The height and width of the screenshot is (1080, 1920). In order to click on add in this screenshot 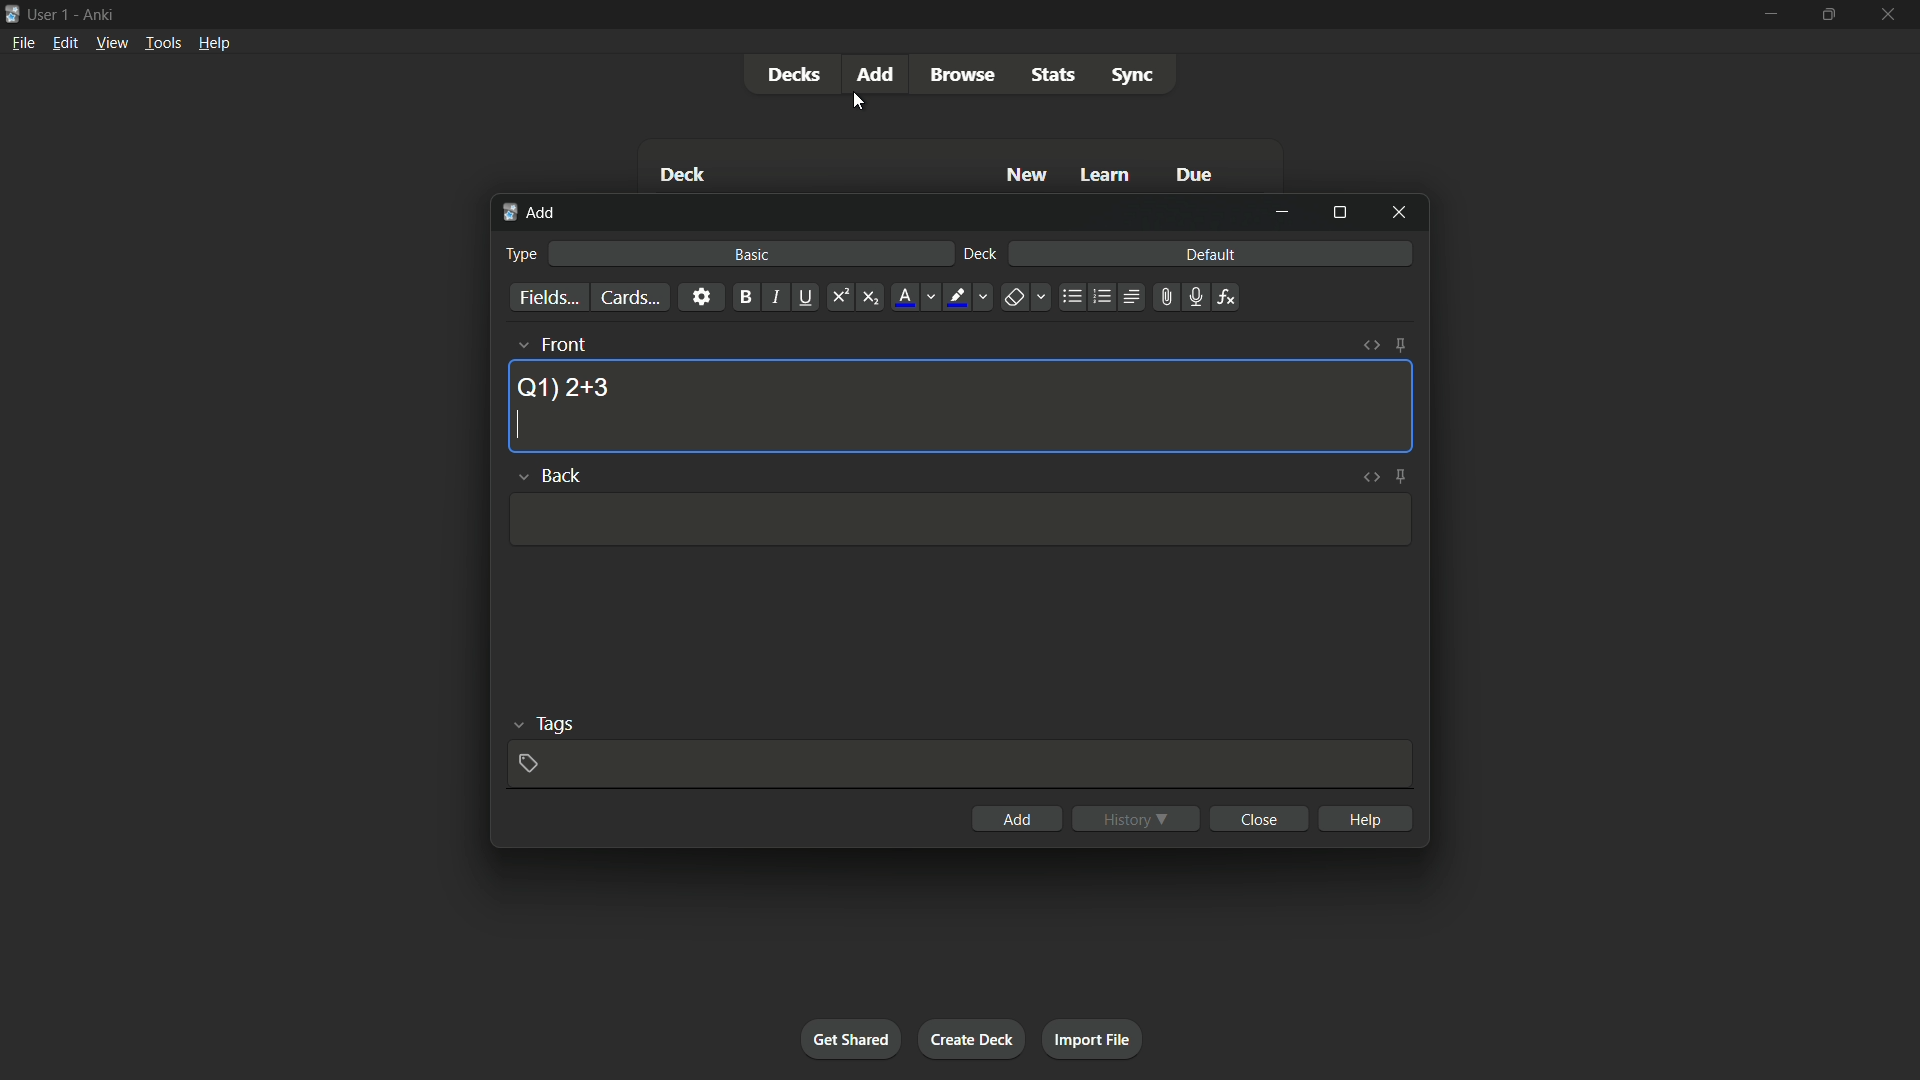, I will do `click(1018, 819)`.